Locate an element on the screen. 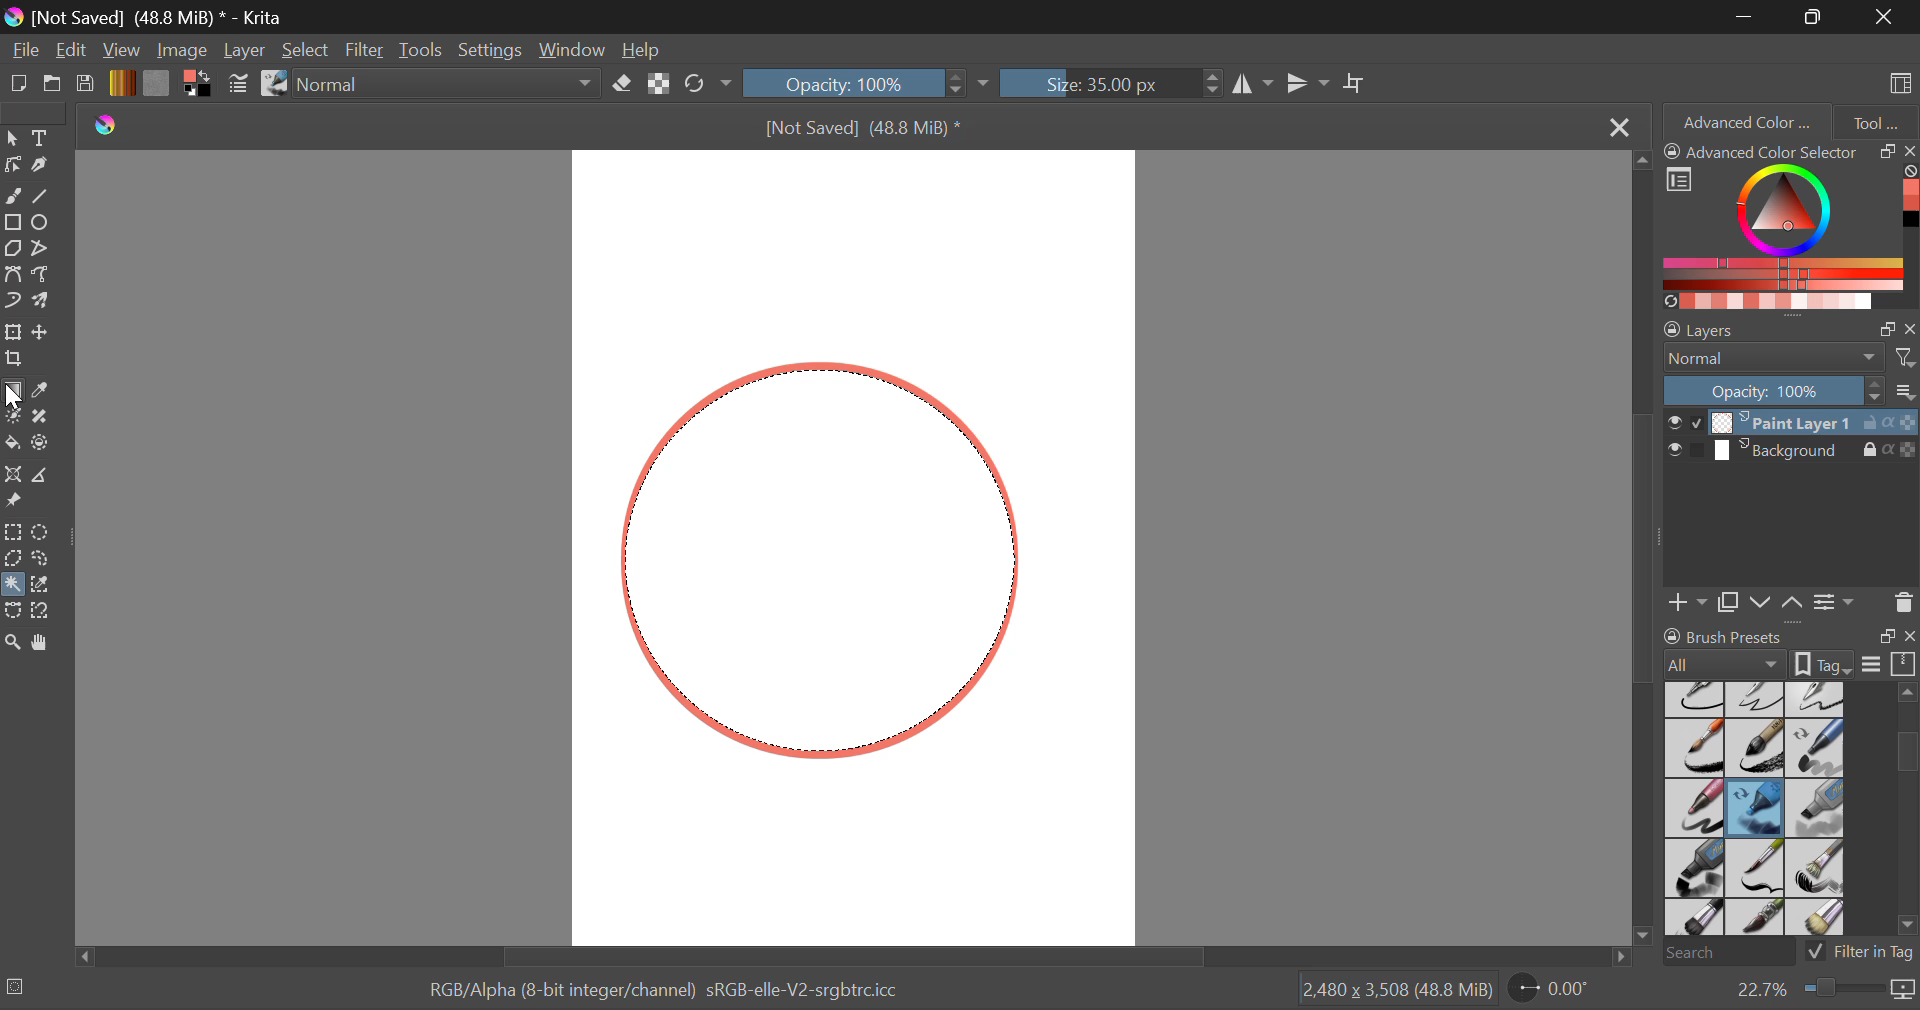 This screenshot has height=1010, width=1920. Smart Patch Tool is located at coordinates (44, 418).